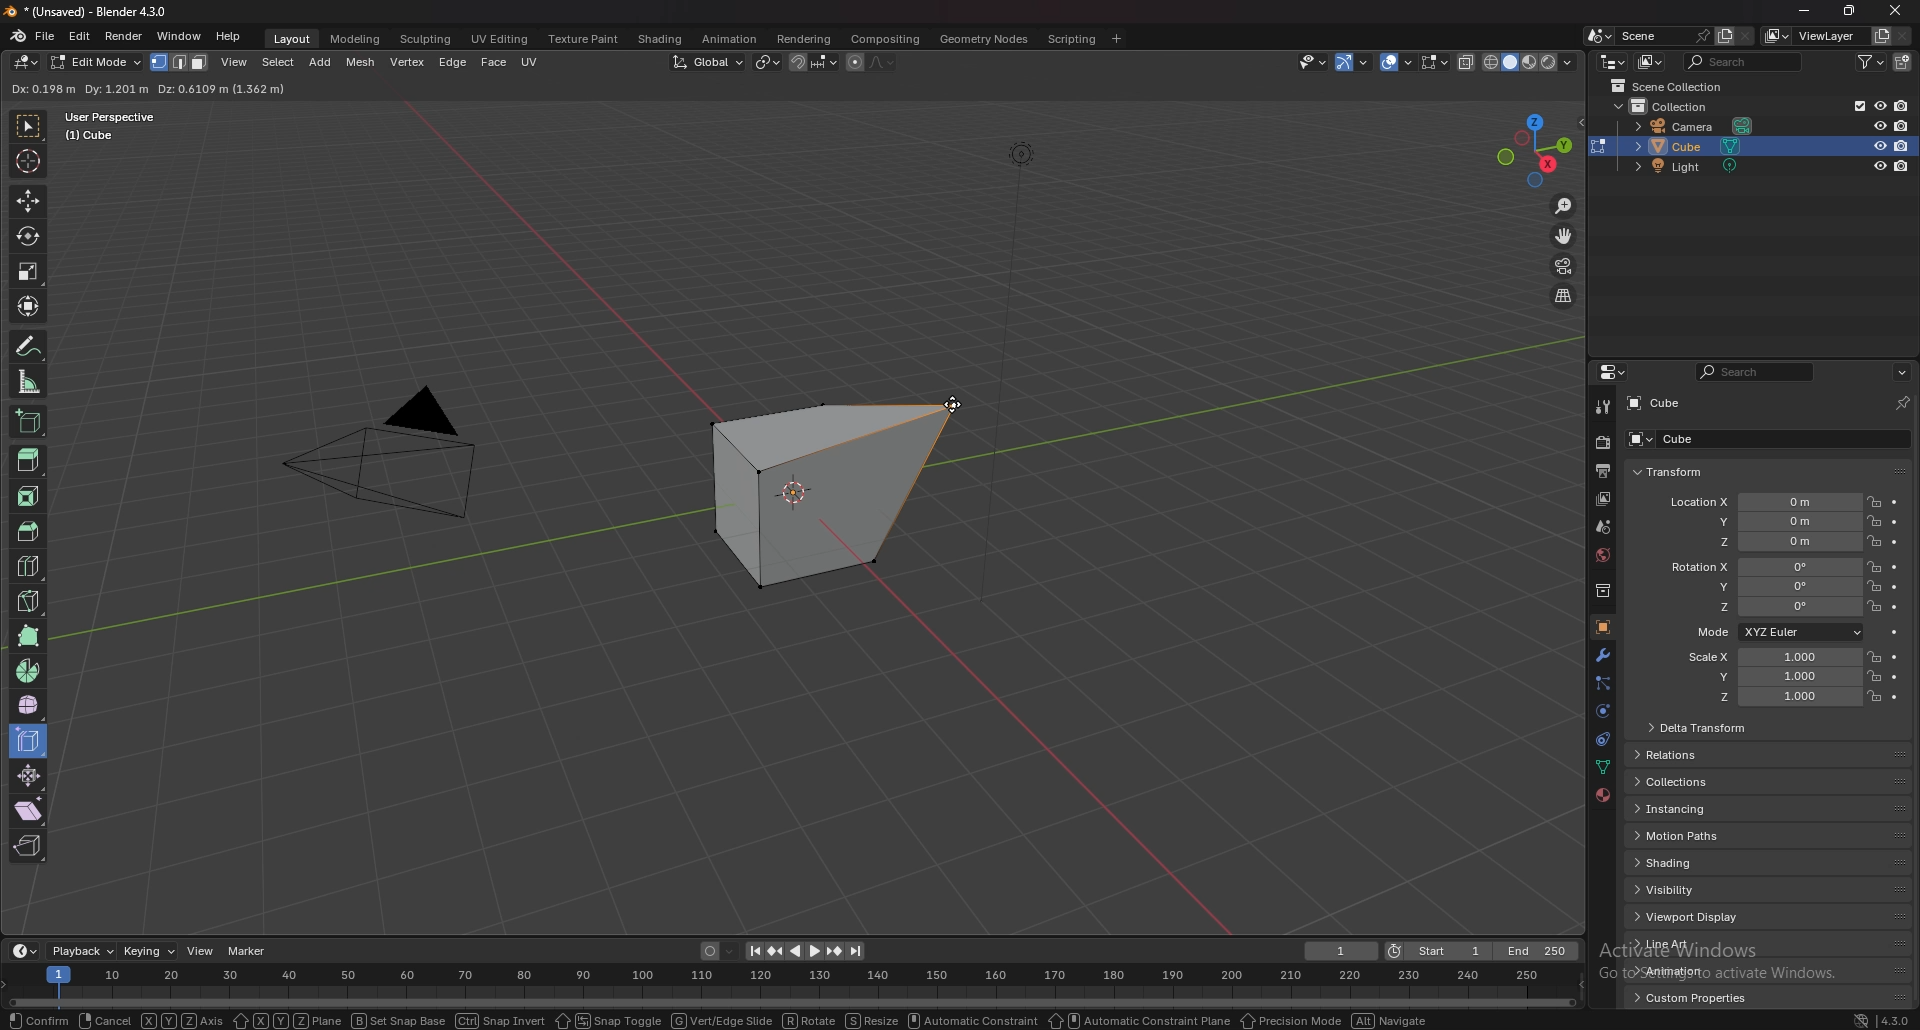 The height and width of the screenshot is (1030, 1920). Describe the element at coordinates (1565, 265) in the screenshot. I see `camera view` at that location.